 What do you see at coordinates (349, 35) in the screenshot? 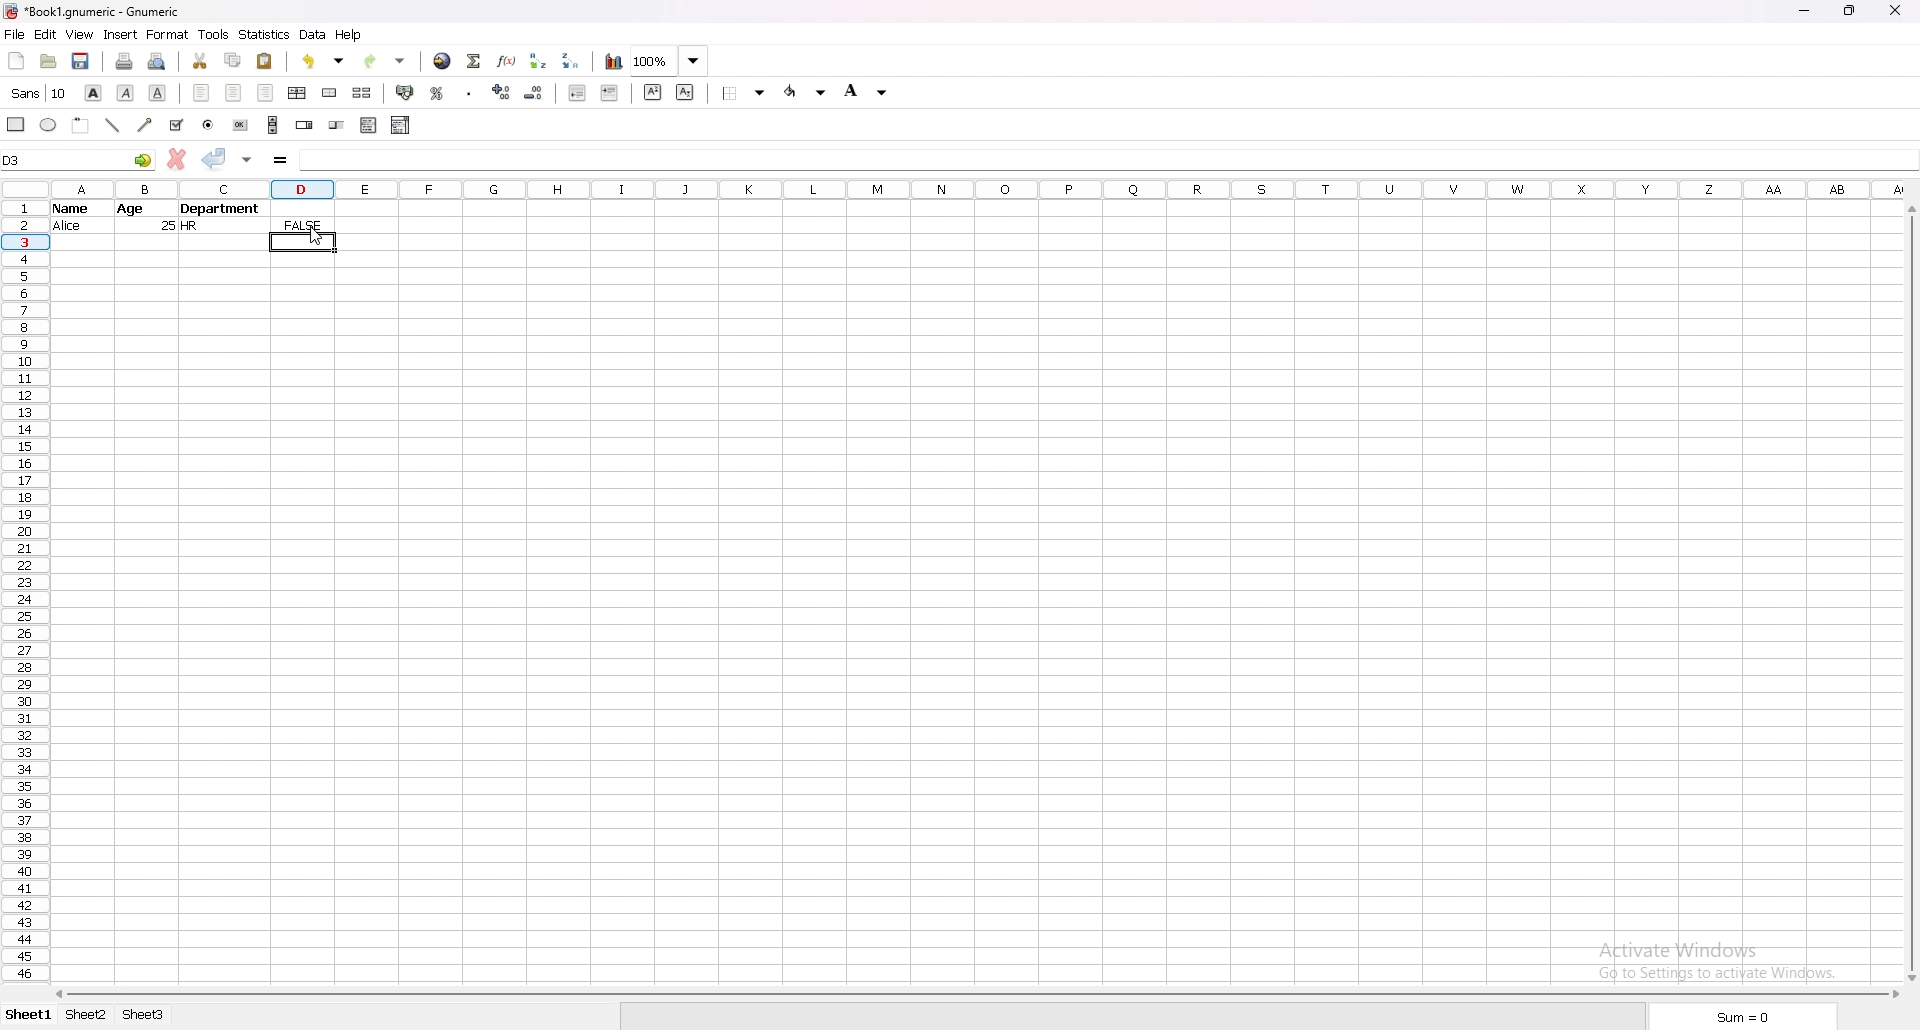
I see `help` at bounding box center [349, 35].